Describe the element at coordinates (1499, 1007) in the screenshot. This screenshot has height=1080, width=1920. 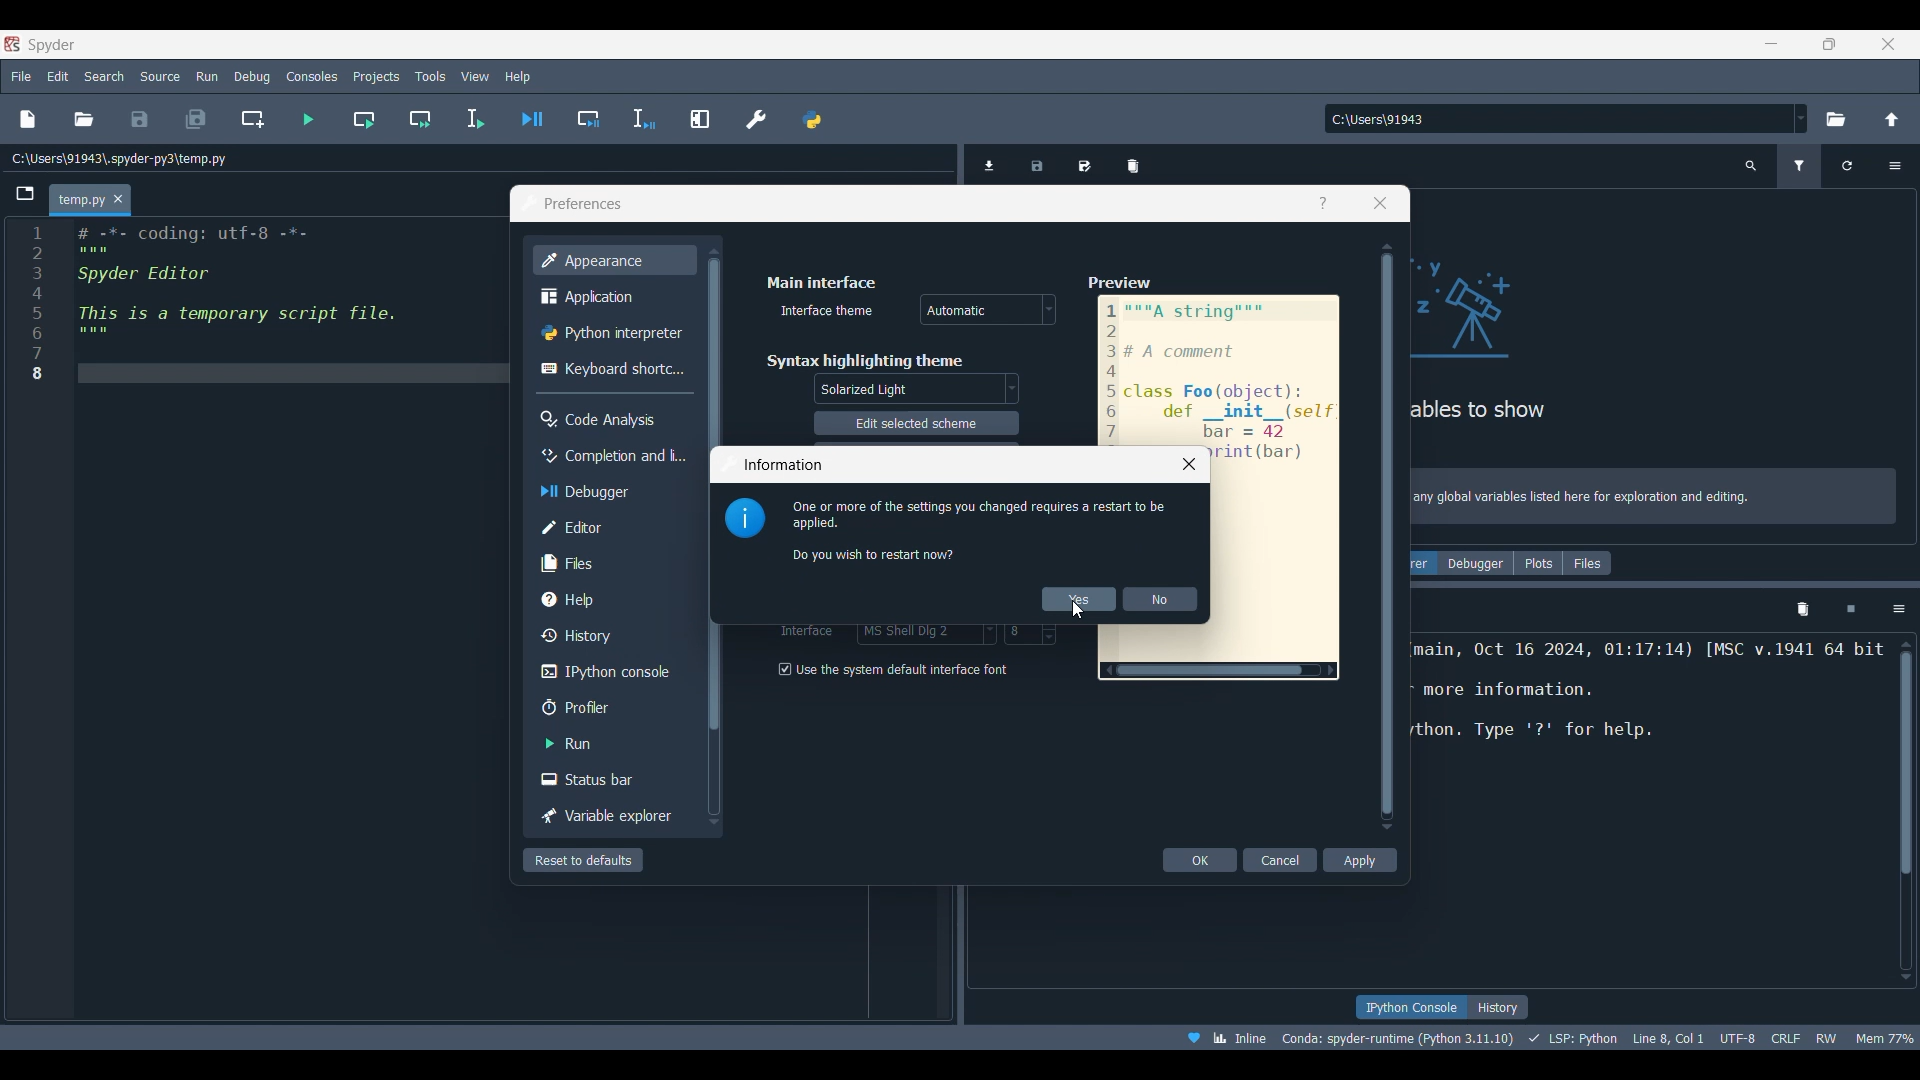
I see `History` at that location.